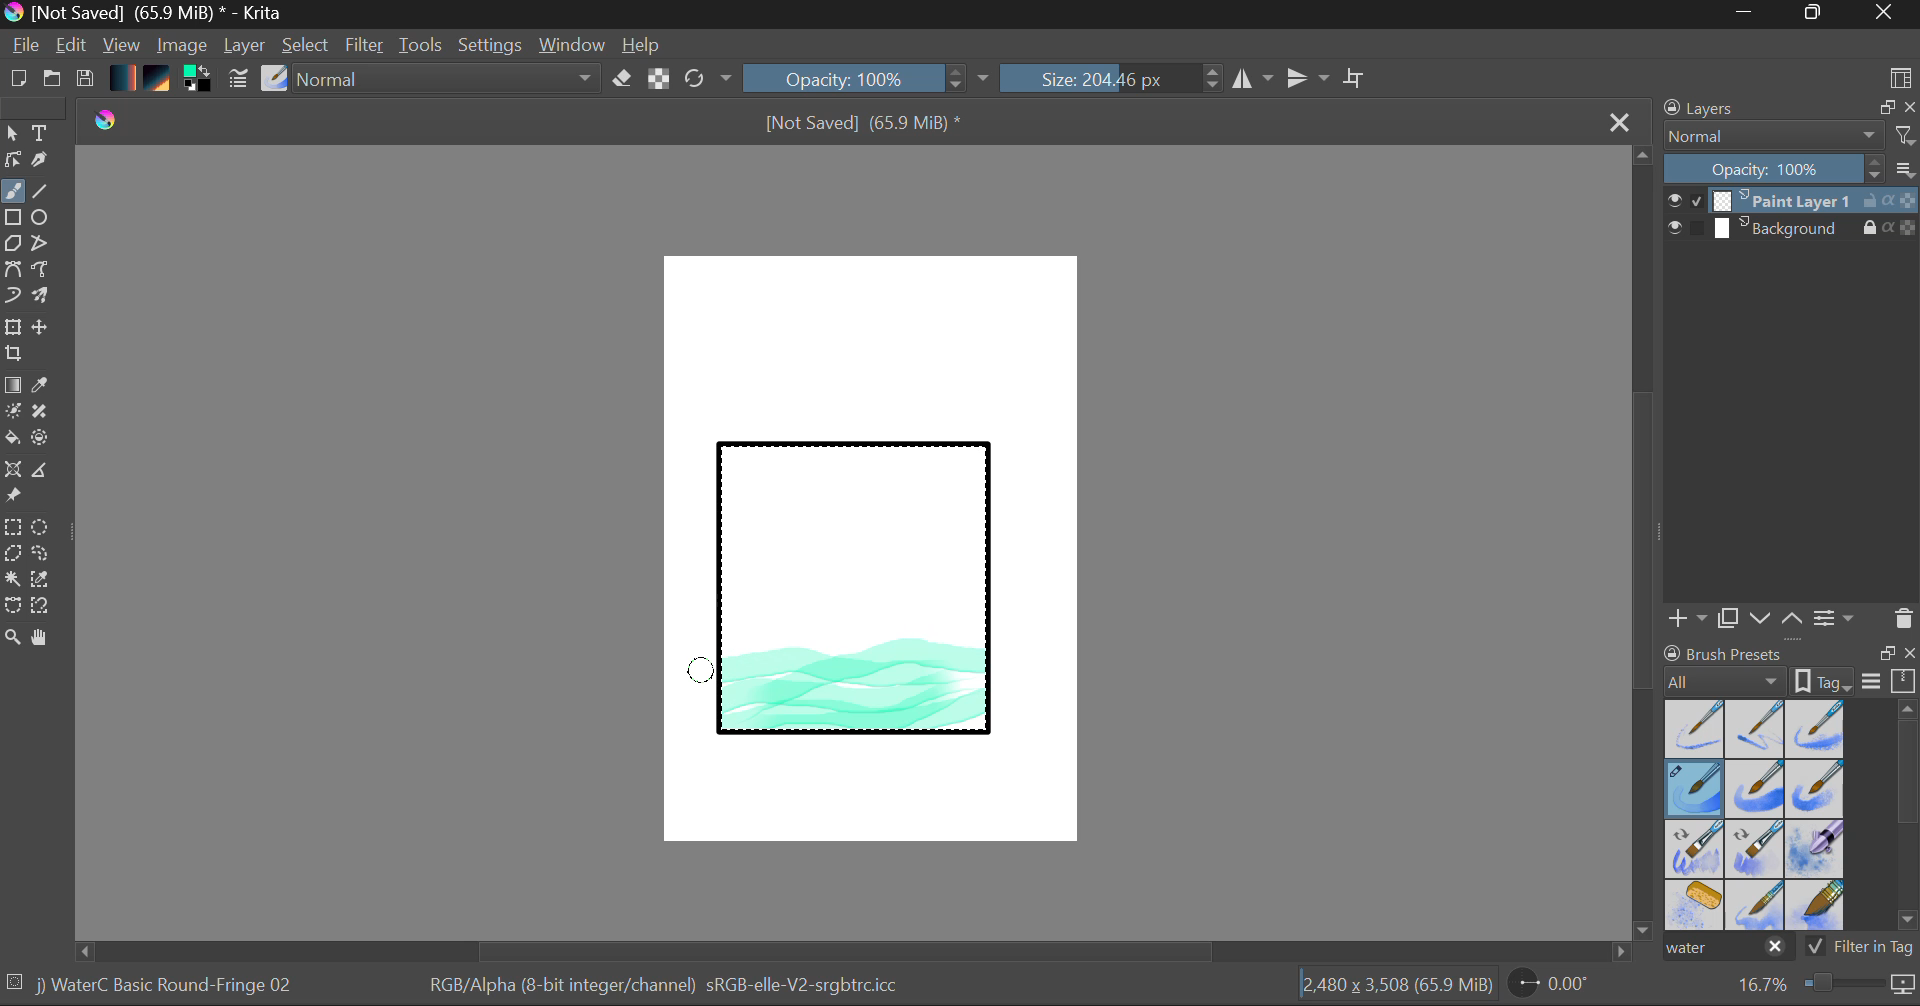 Image resolution: width=1920 pixels, height=1006 pixels. Describe the element at coordinates (16, 354) in the screenshot. I see `Crop` at that location.